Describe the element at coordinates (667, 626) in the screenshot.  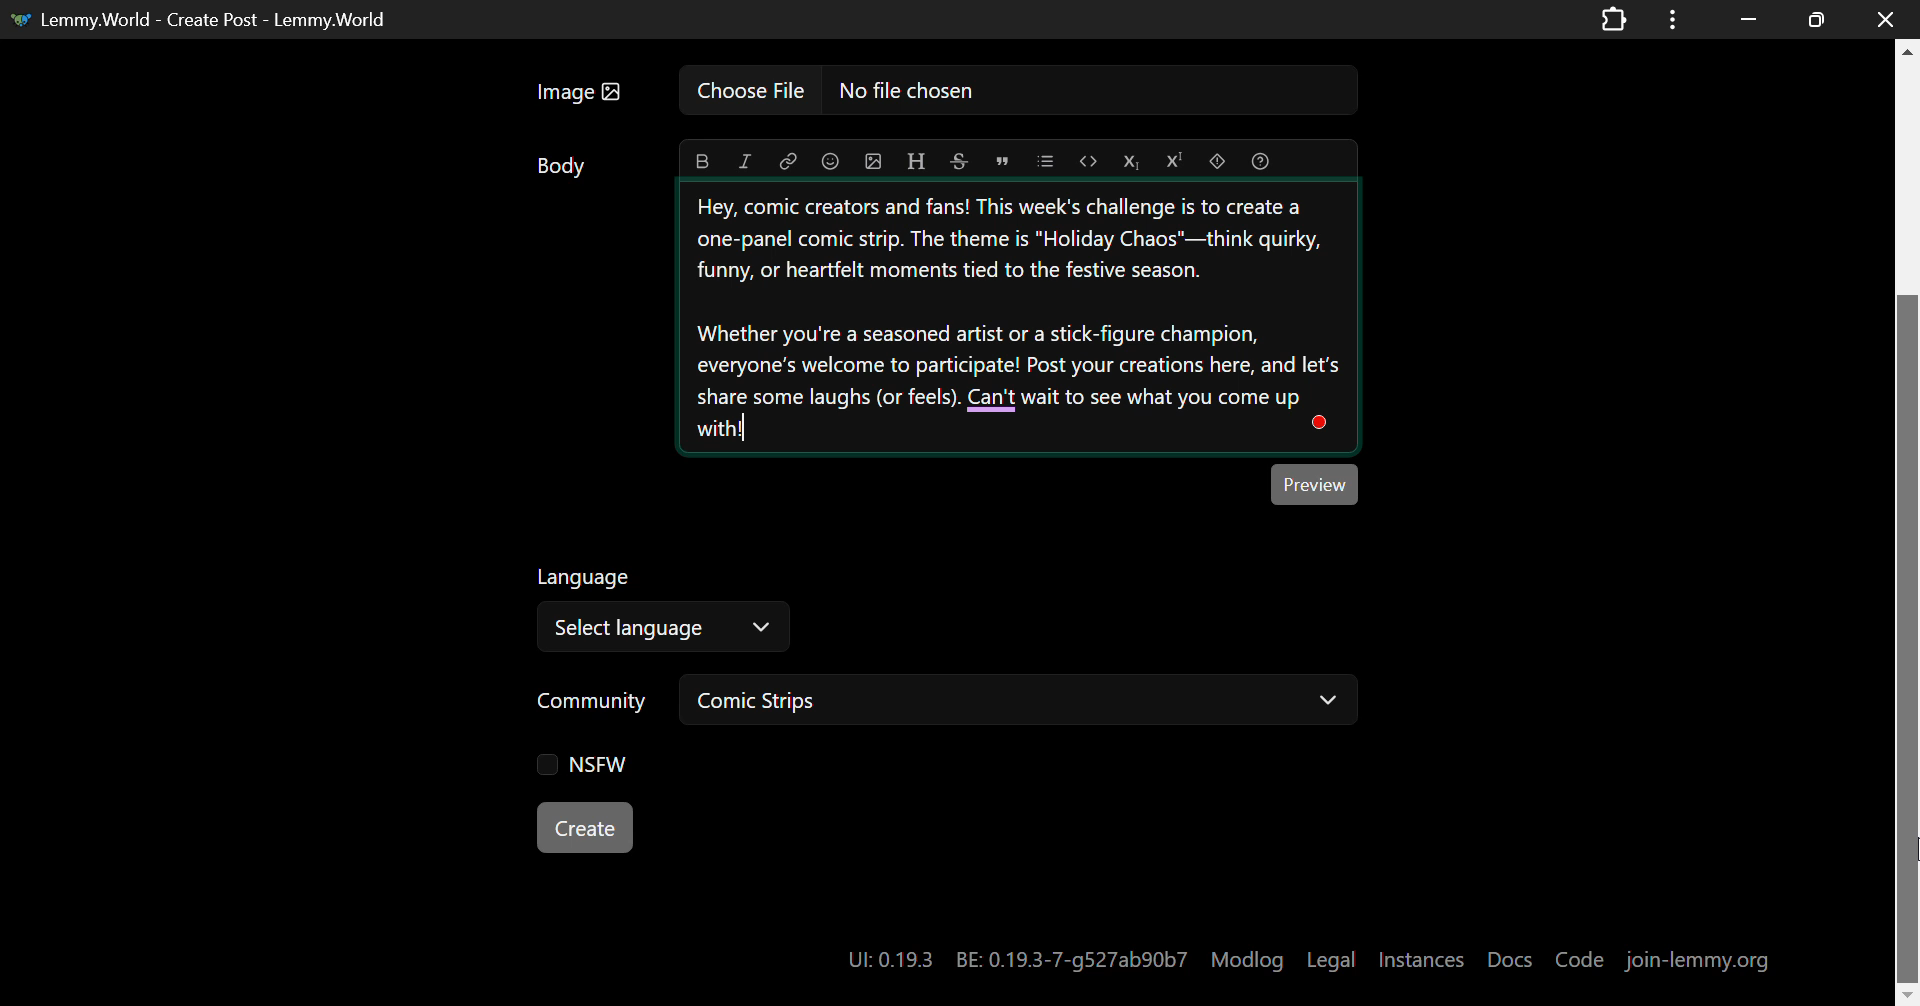
I see `Select Language` at that location.